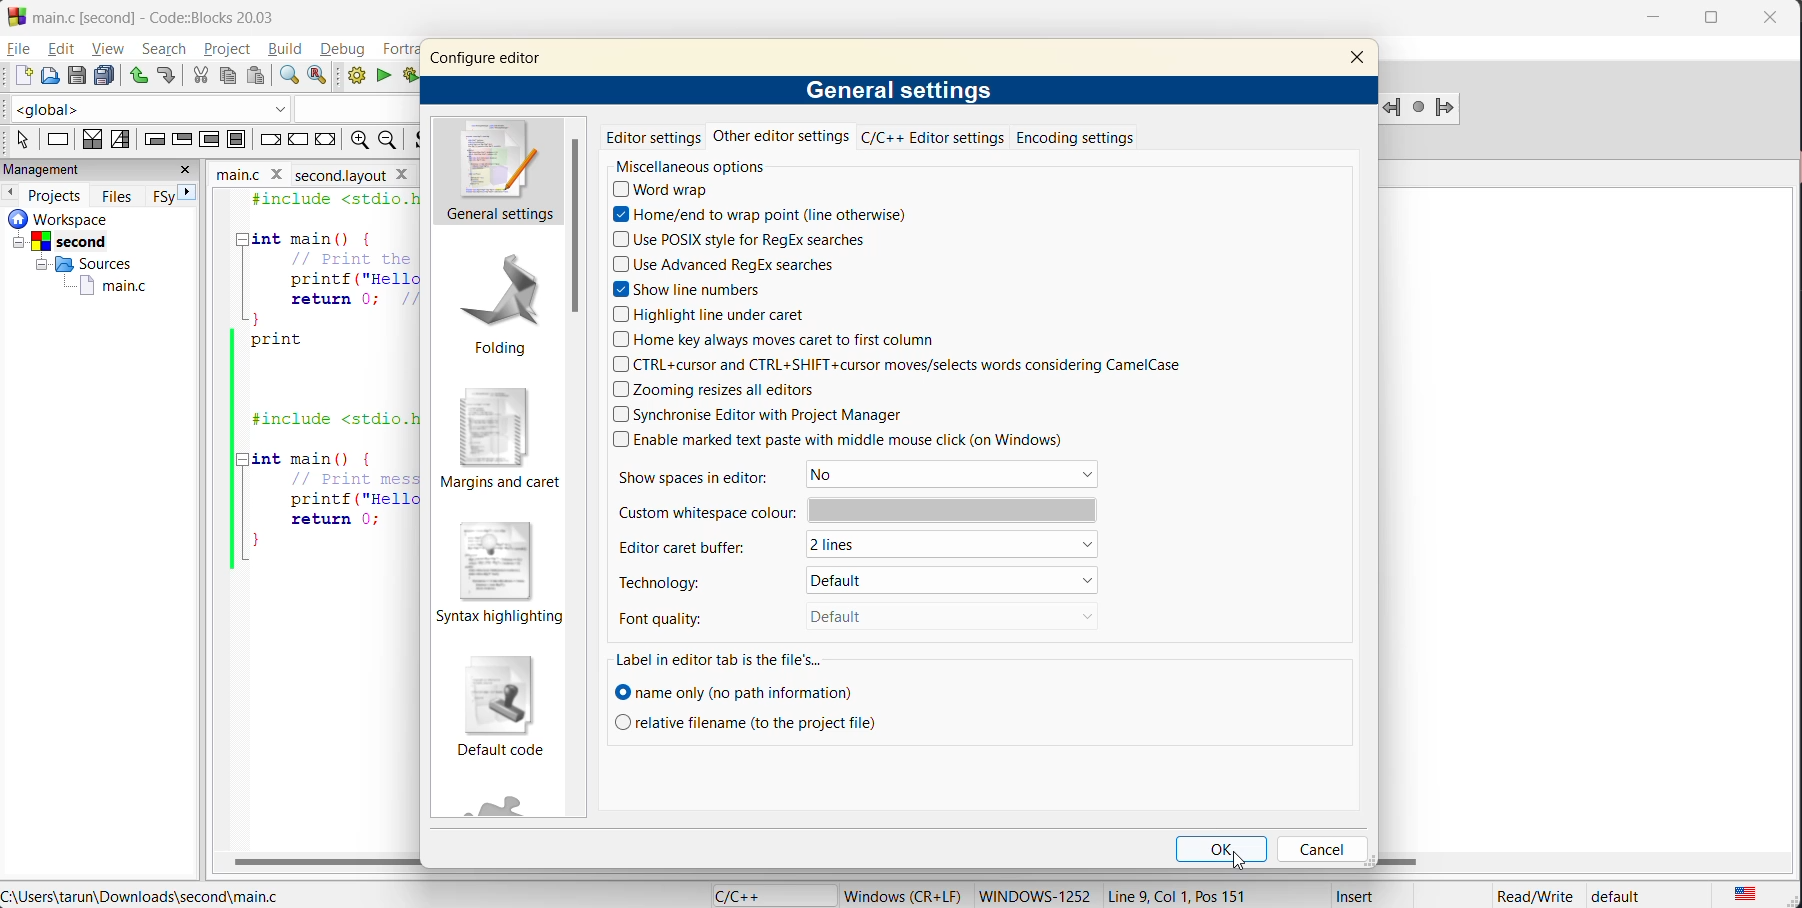 The width and height of the screenshot is (1802, 908). What do you see at coordinates (92, 140) in the screenshot?
I see `decision` at bounding box center [92, 140].